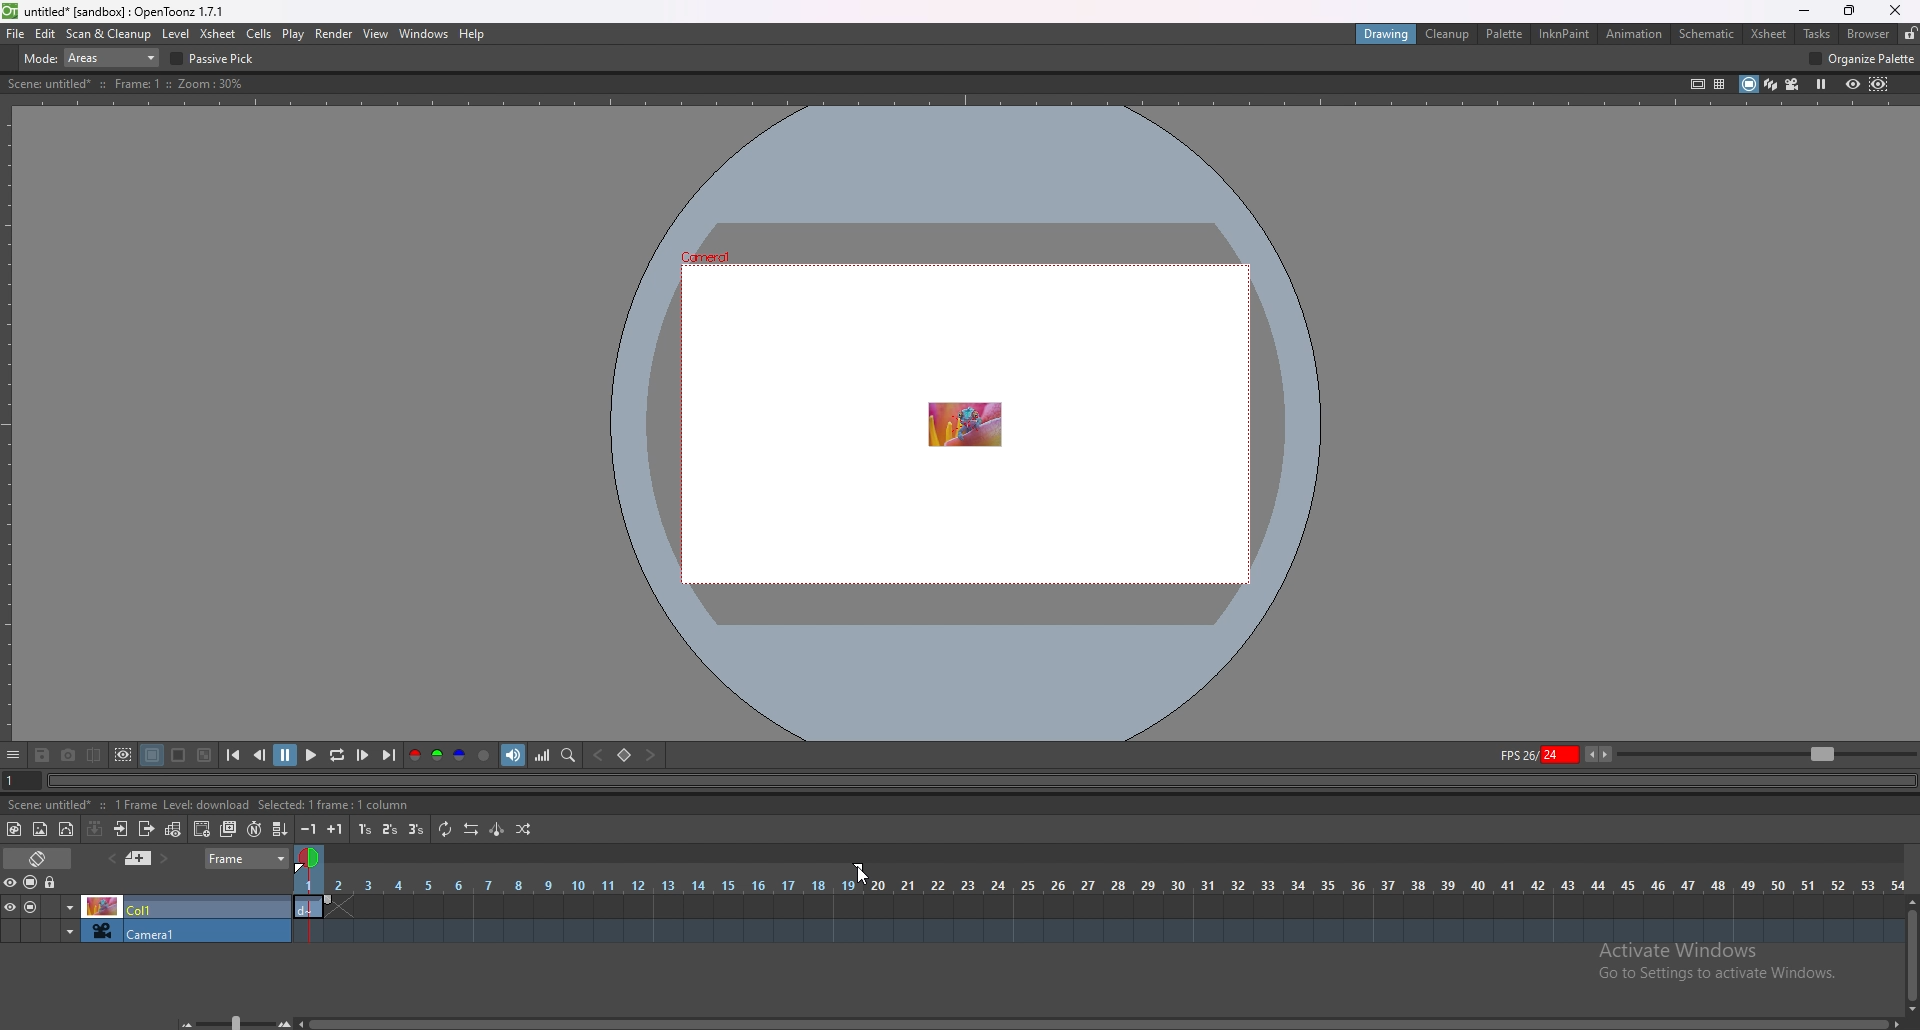  I want to click on collapse, so click(95, 829).